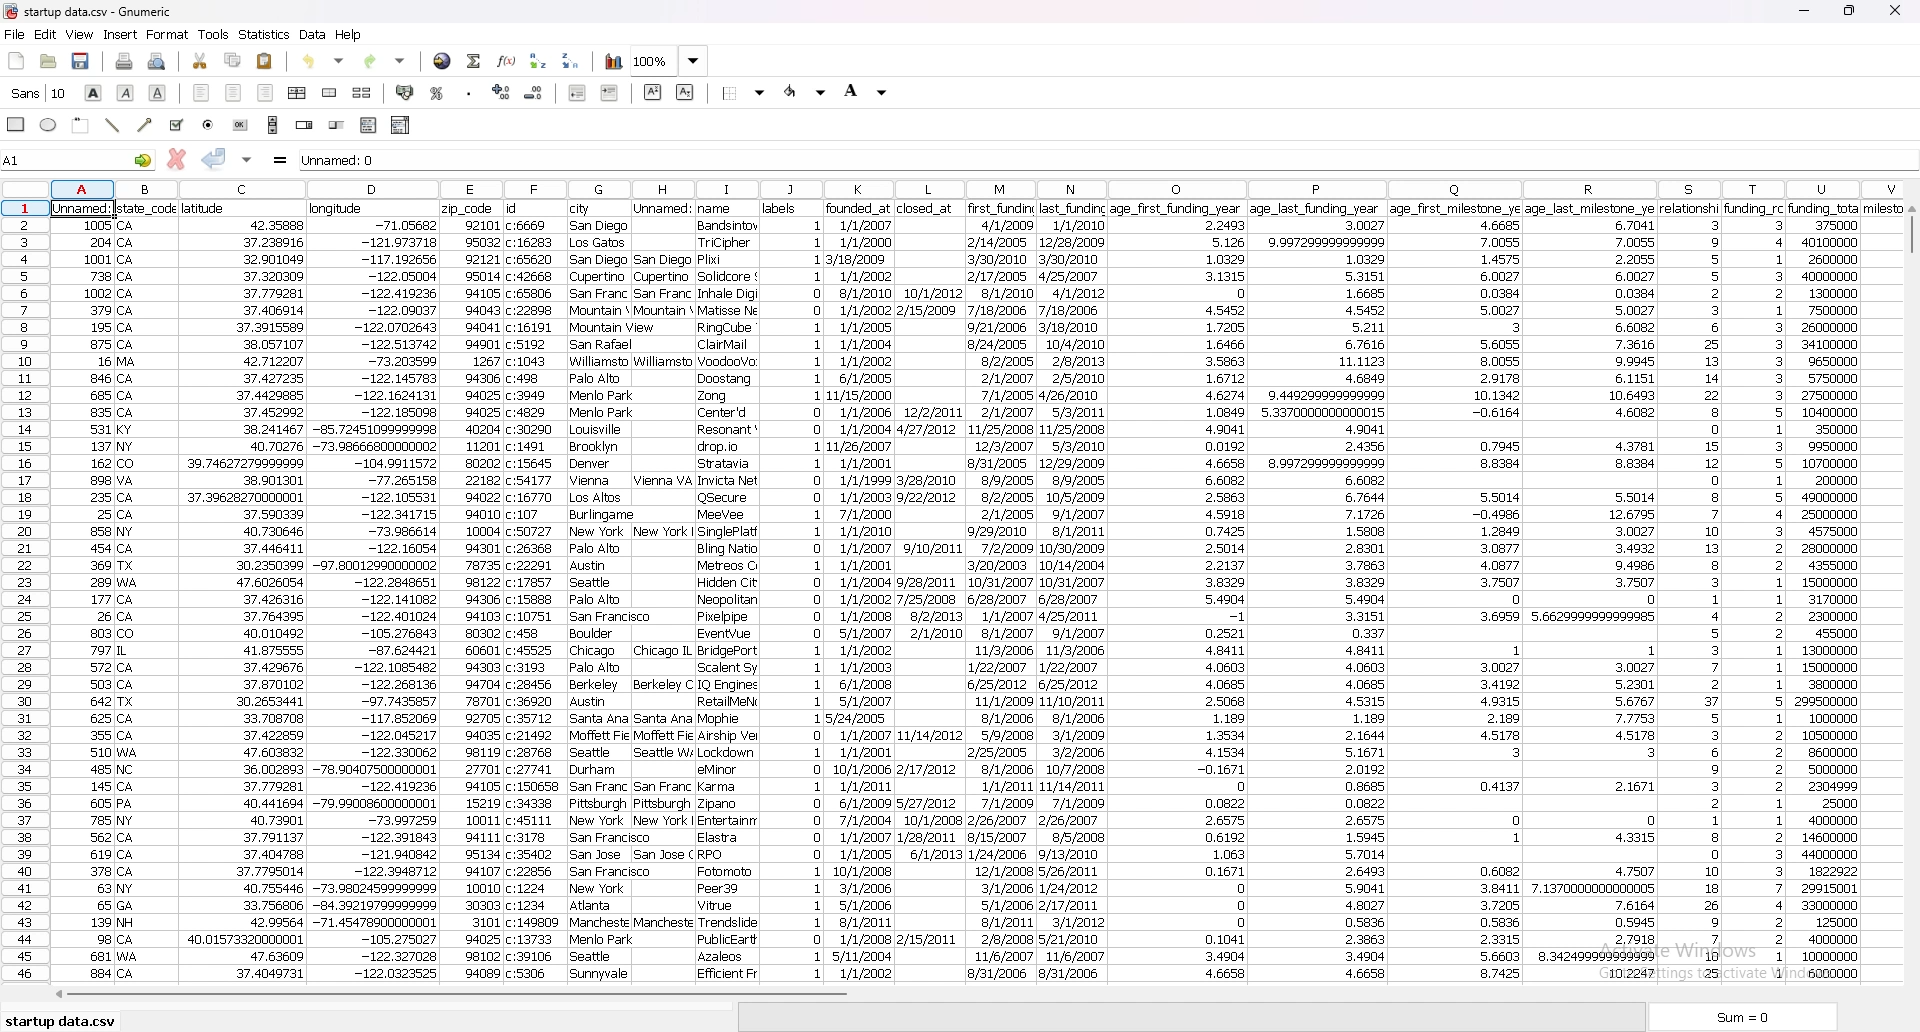 The height and width of the screenshot is (1032, 1920). Describe the element at coordinates (1848, 10) in the screenshot. I see `resize` at that location.